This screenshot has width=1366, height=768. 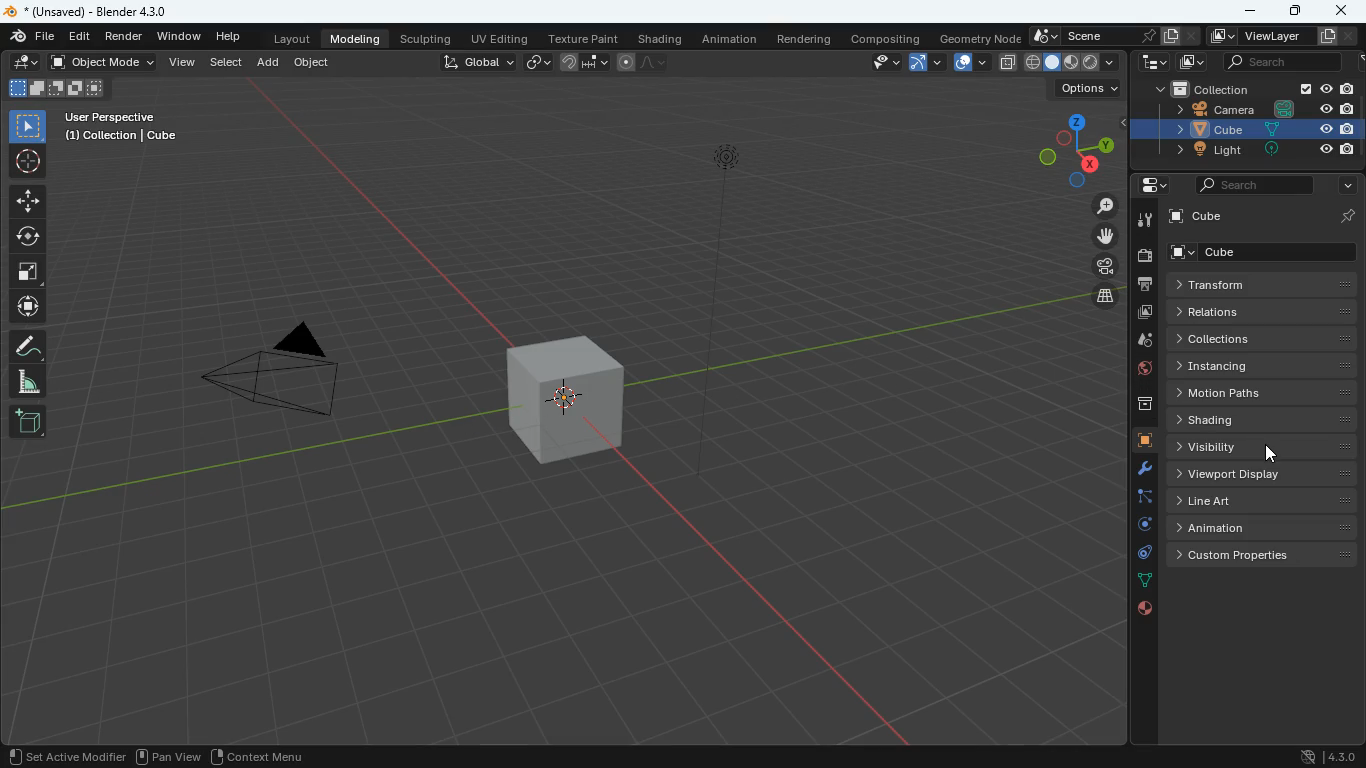 I want to click on shading, so click(x=659, y=38).